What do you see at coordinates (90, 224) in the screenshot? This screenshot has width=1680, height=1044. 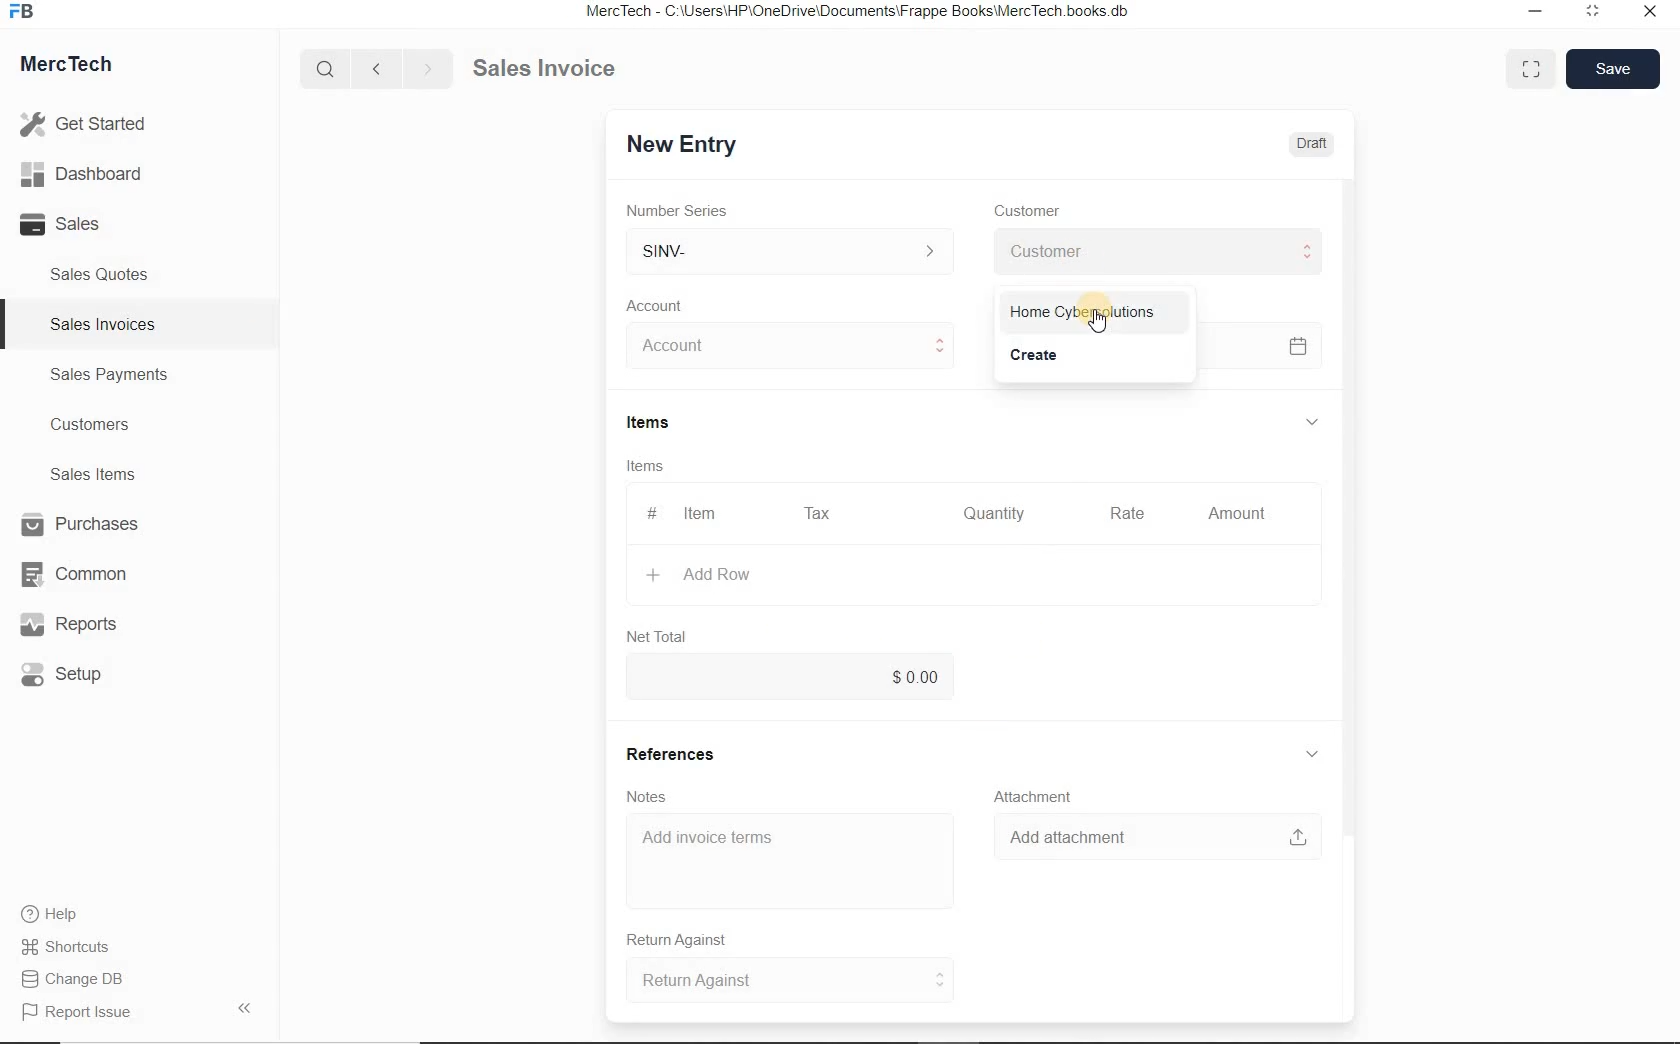 I see `Sales` at bounding box center [90, 224].